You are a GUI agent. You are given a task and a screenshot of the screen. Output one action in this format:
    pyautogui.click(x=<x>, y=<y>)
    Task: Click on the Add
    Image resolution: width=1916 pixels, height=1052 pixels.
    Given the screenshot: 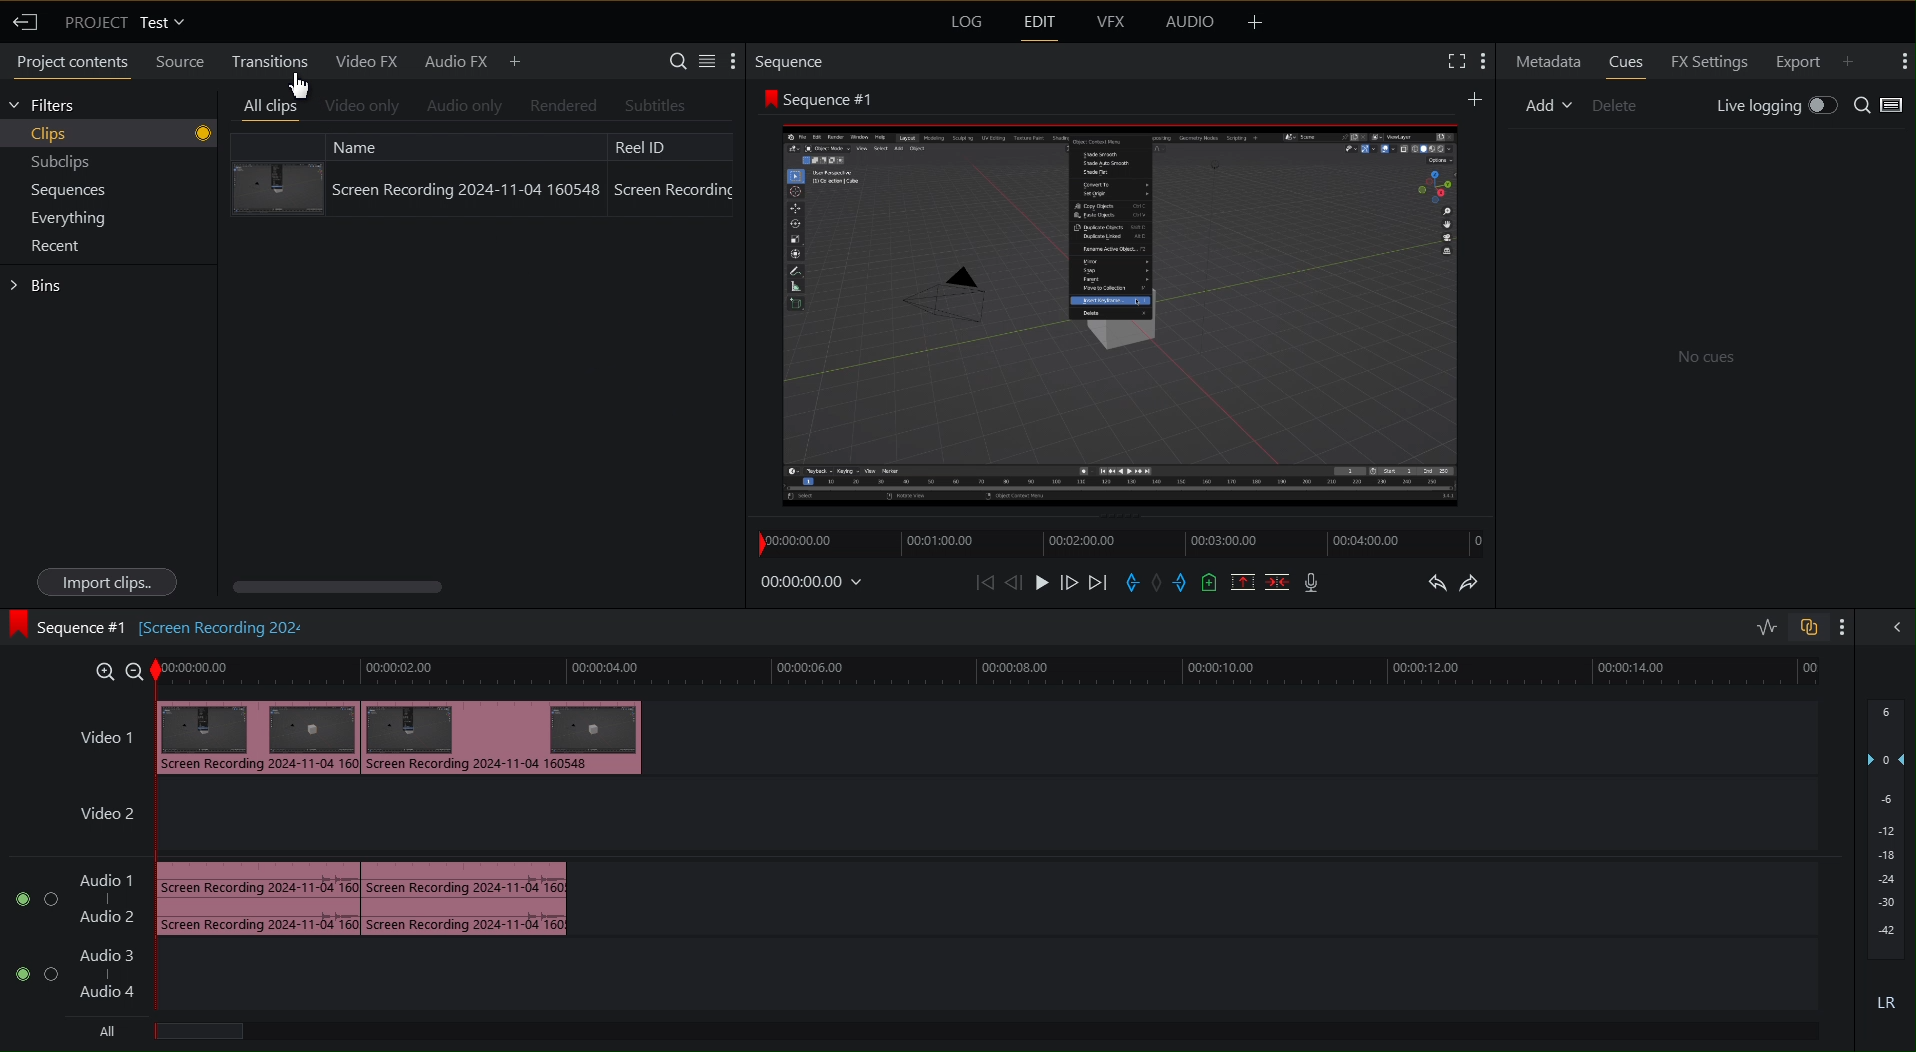 What is the action you would take?
    pyautogui.click(x=1476, y=97)
    